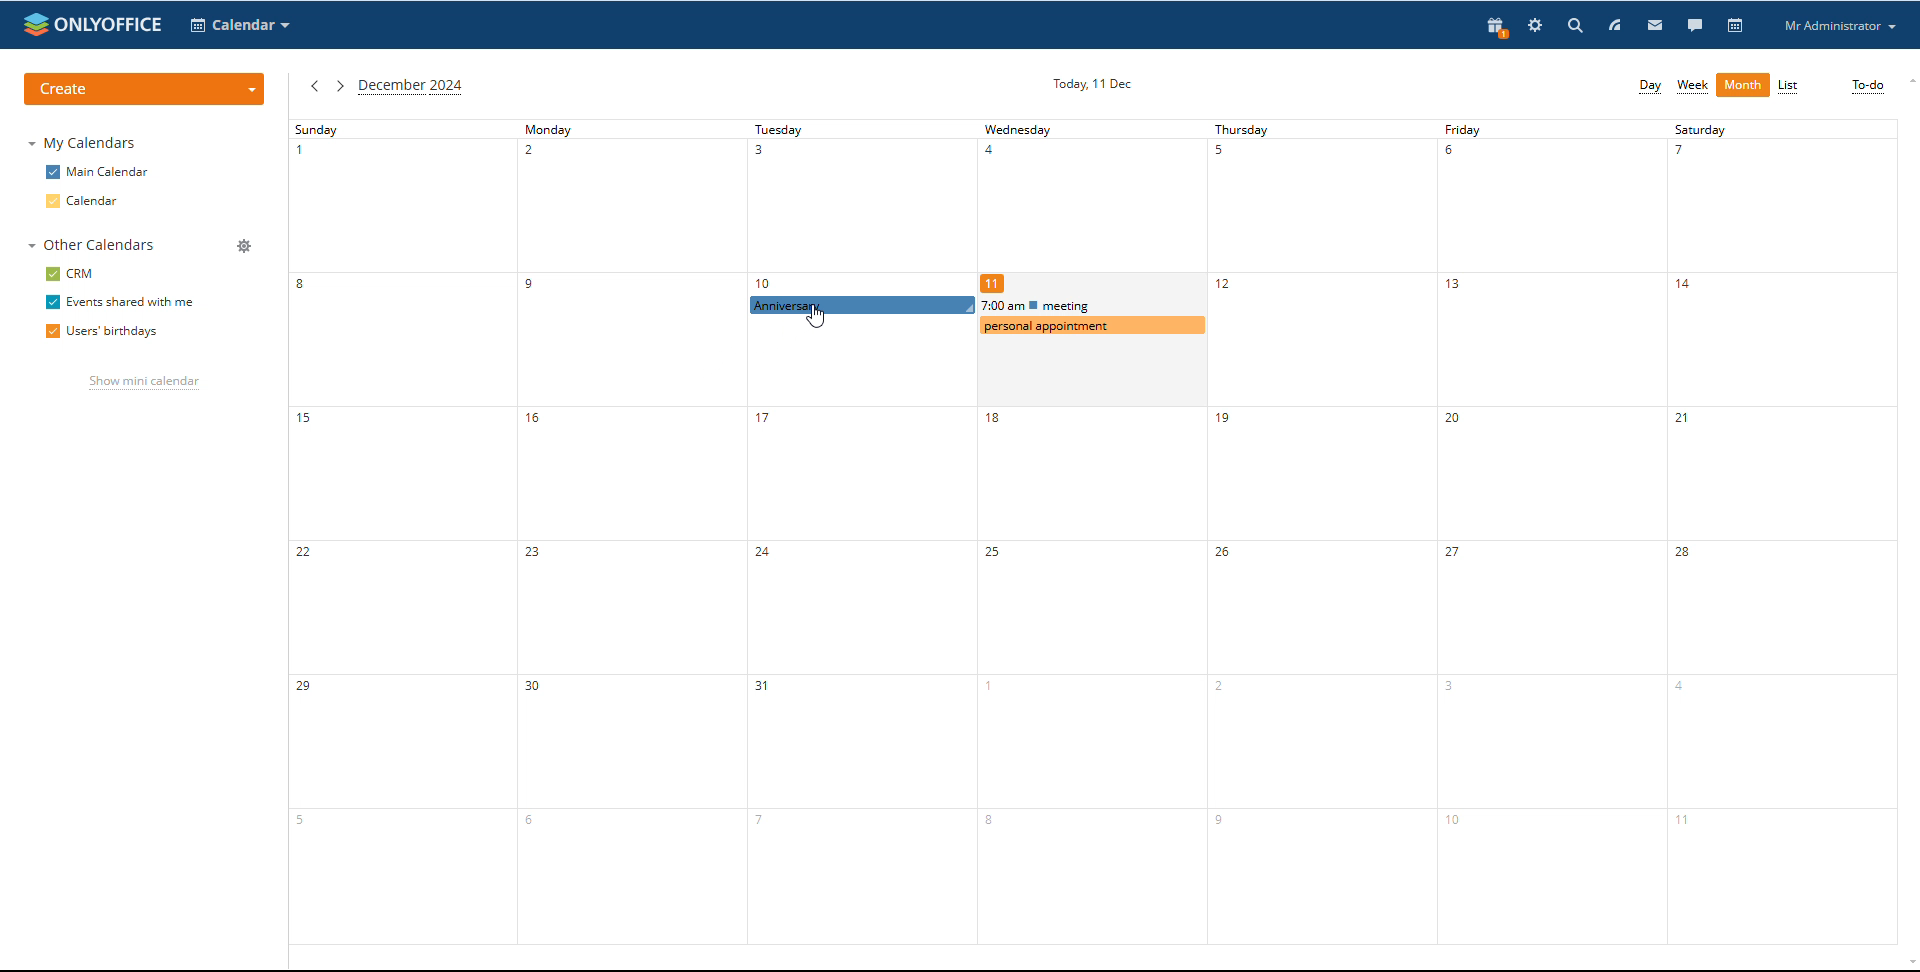 This screenshot has height=972, width=1920. Describe the element at coordinates (631, 532) in the screenshot. I see `monday` at that location.